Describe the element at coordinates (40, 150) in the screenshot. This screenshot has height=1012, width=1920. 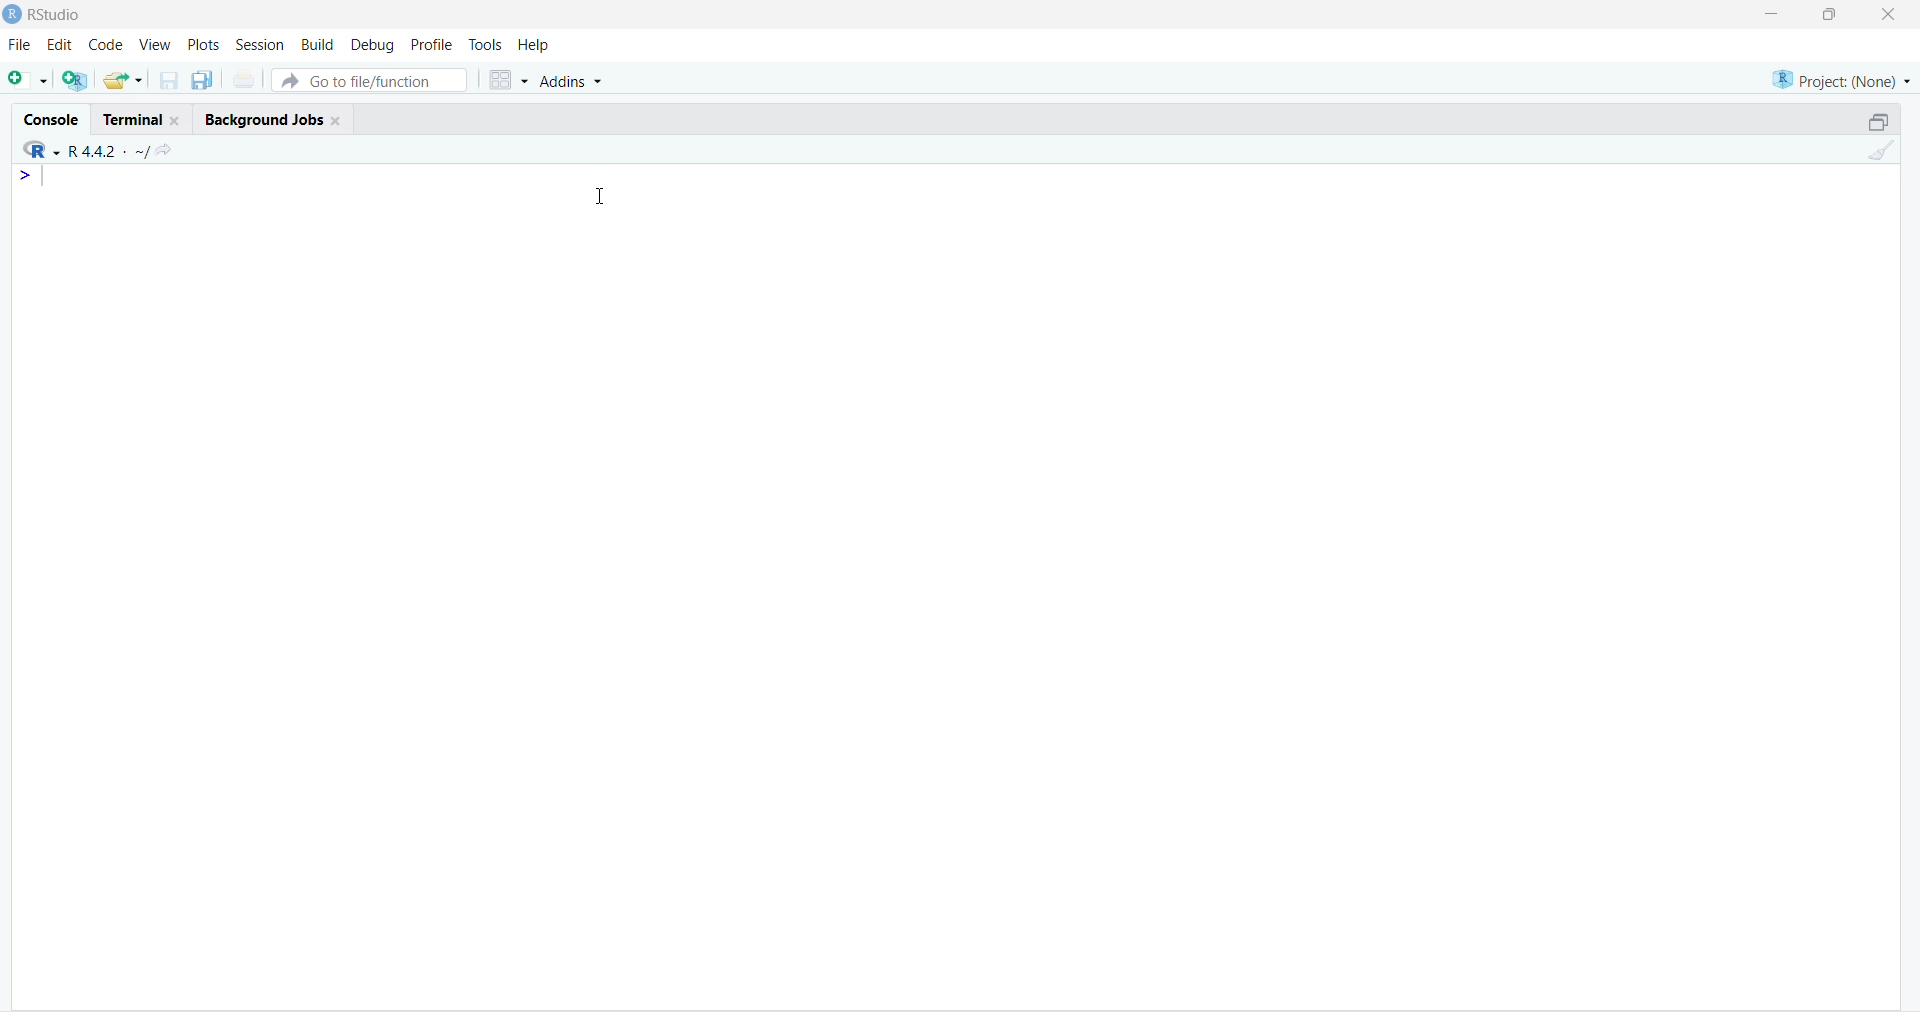
I see `R` at that location.